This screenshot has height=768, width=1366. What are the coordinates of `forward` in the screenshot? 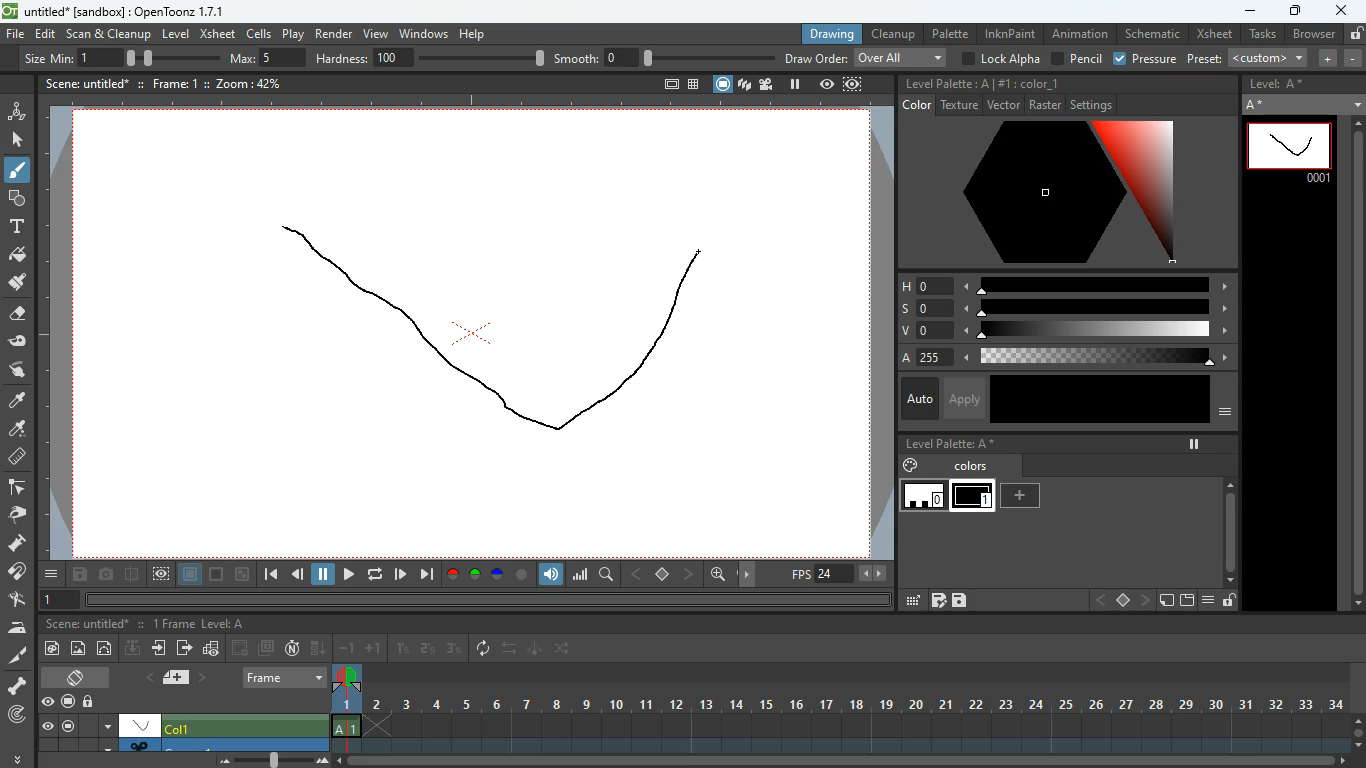 It's located at (400, 574).